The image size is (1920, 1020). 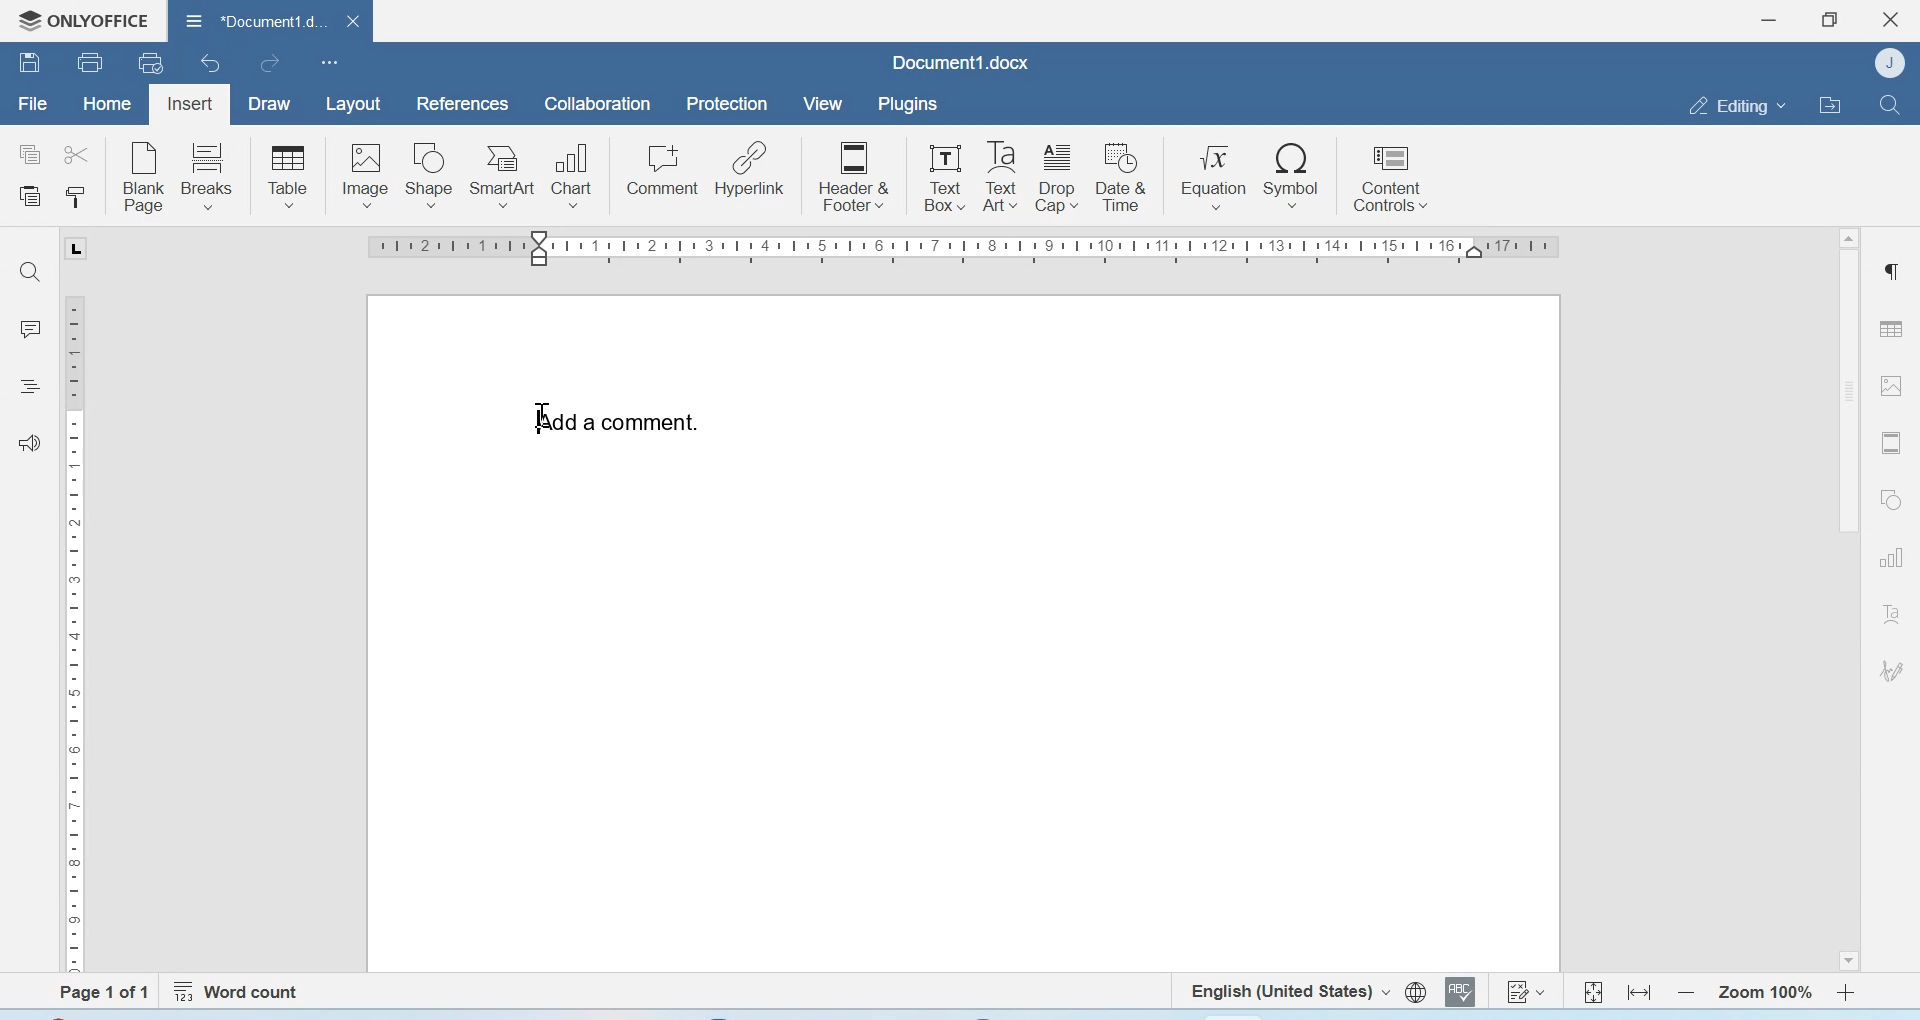 What do you see at coordinates (727, 105) in the screenshot?
I see `Protection` at bounding box center [727, 105].